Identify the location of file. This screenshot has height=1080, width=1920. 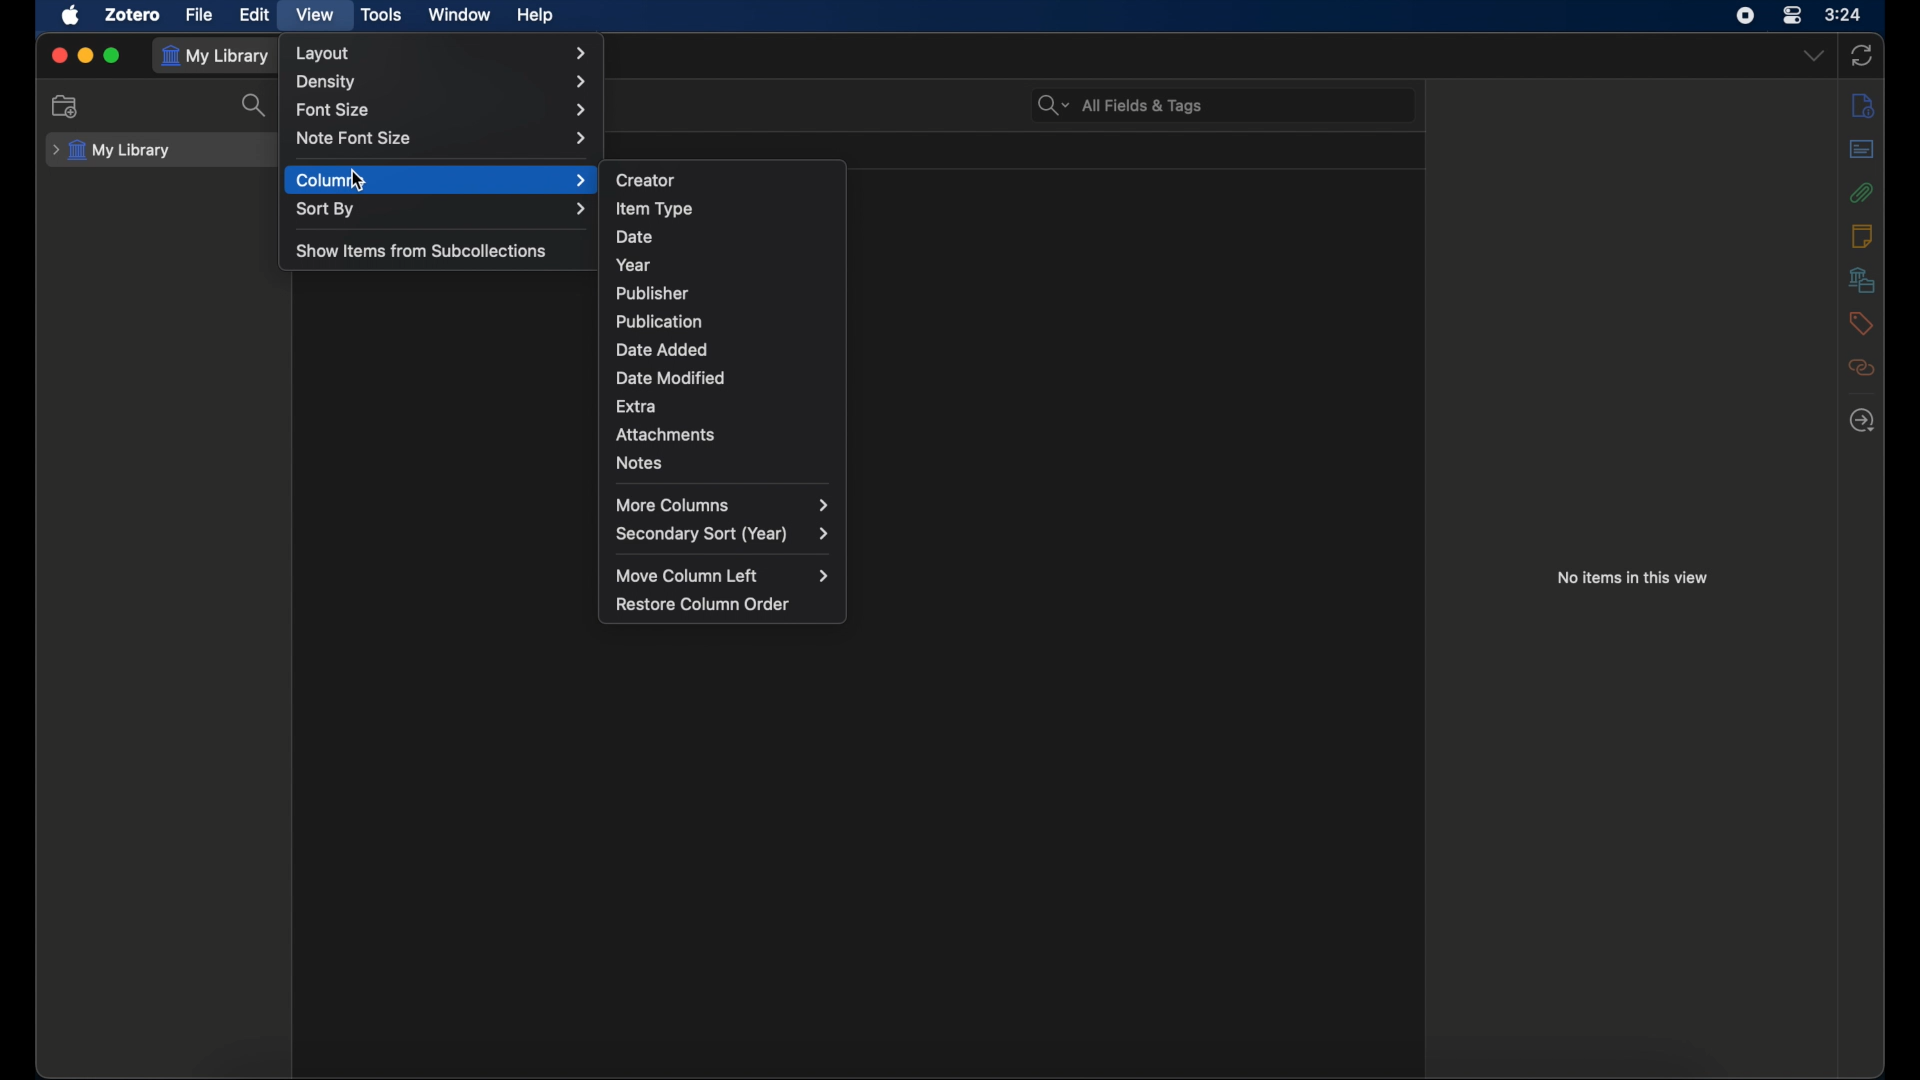
(200, 16).